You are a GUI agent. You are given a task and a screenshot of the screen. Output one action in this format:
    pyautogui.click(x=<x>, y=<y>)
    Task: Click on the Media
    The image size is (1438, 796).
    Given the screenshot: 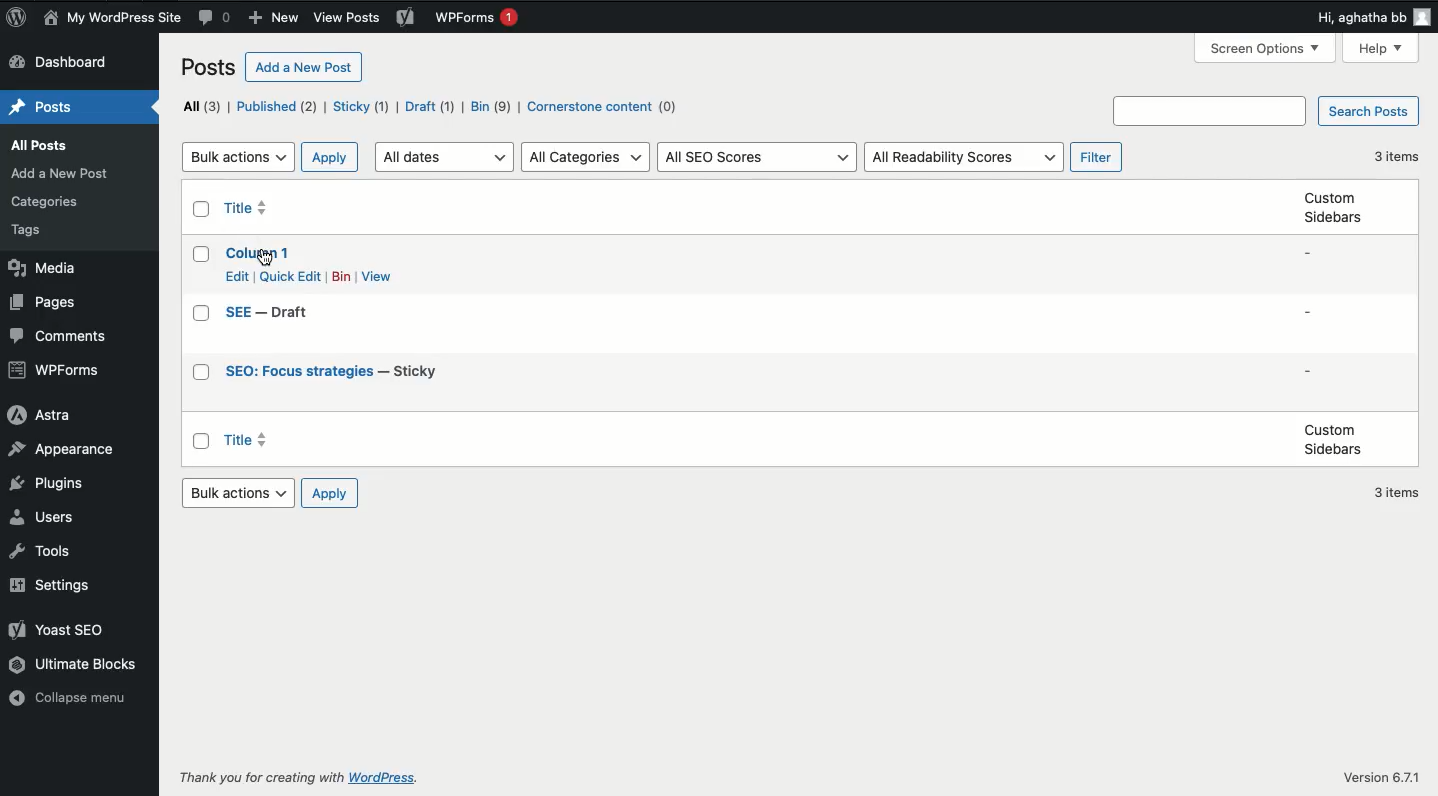 What is the action you would take?
    pyautogui.click(x=41, y=267)
    